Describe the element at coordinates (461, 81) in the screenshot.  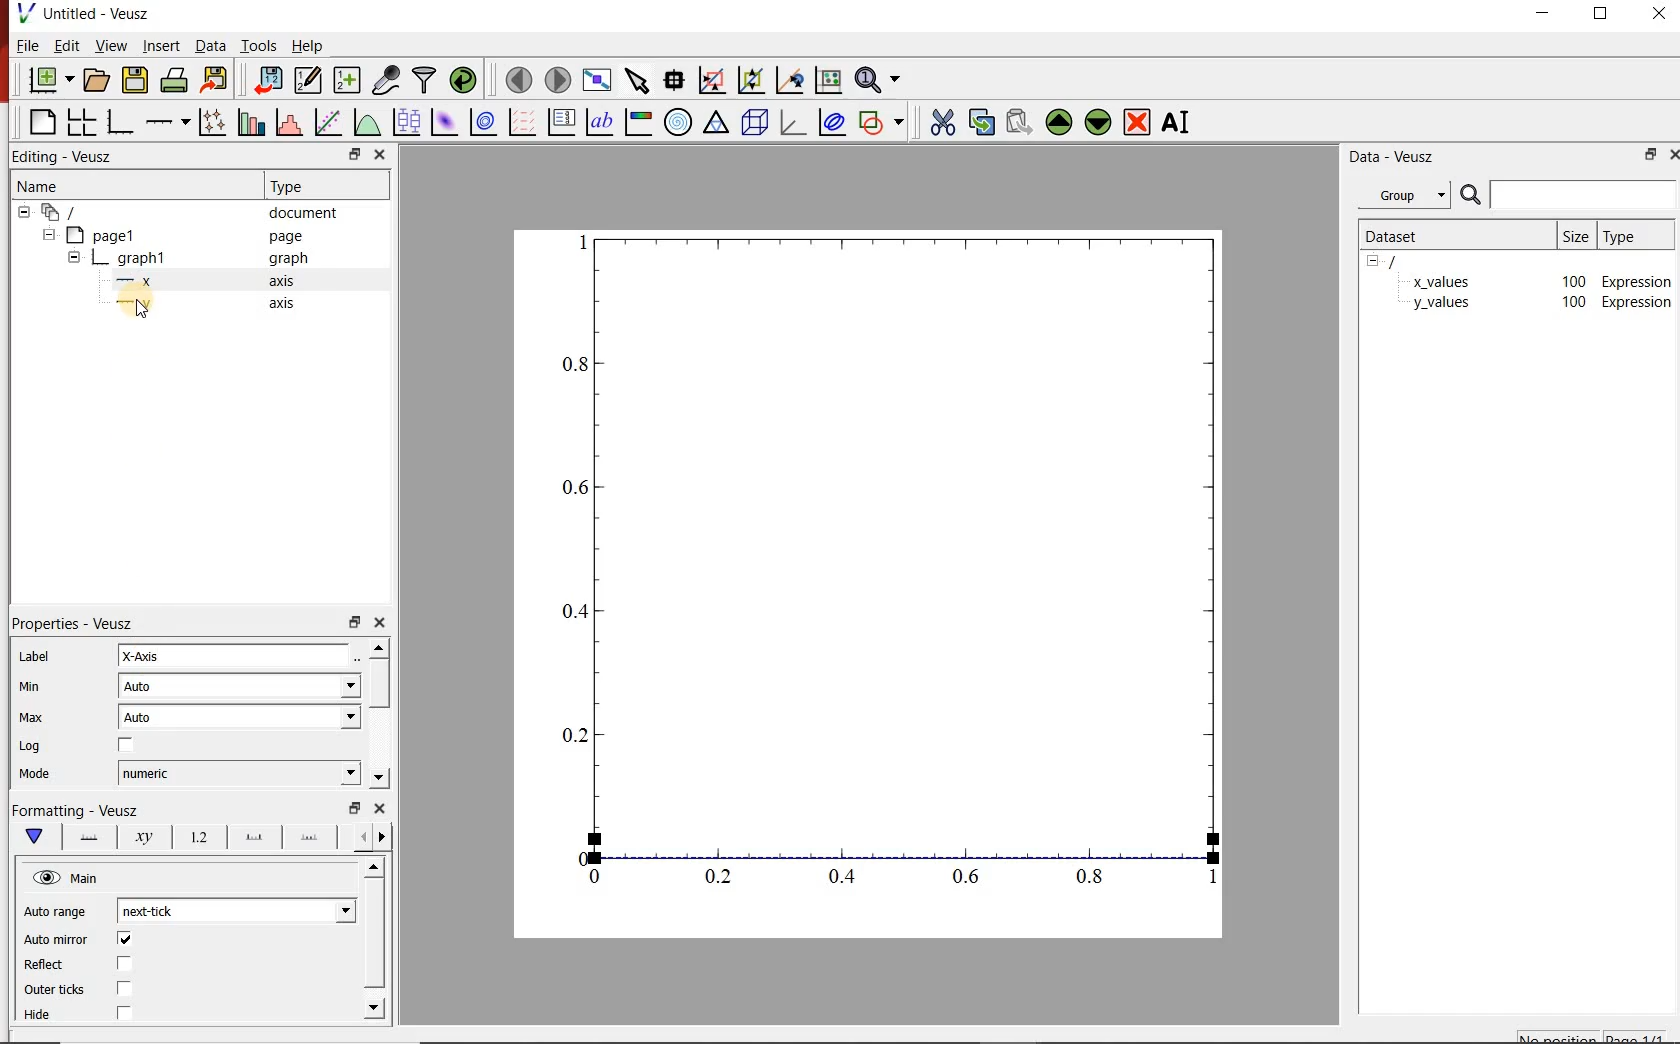
I see `reload linked datasets` at that location.